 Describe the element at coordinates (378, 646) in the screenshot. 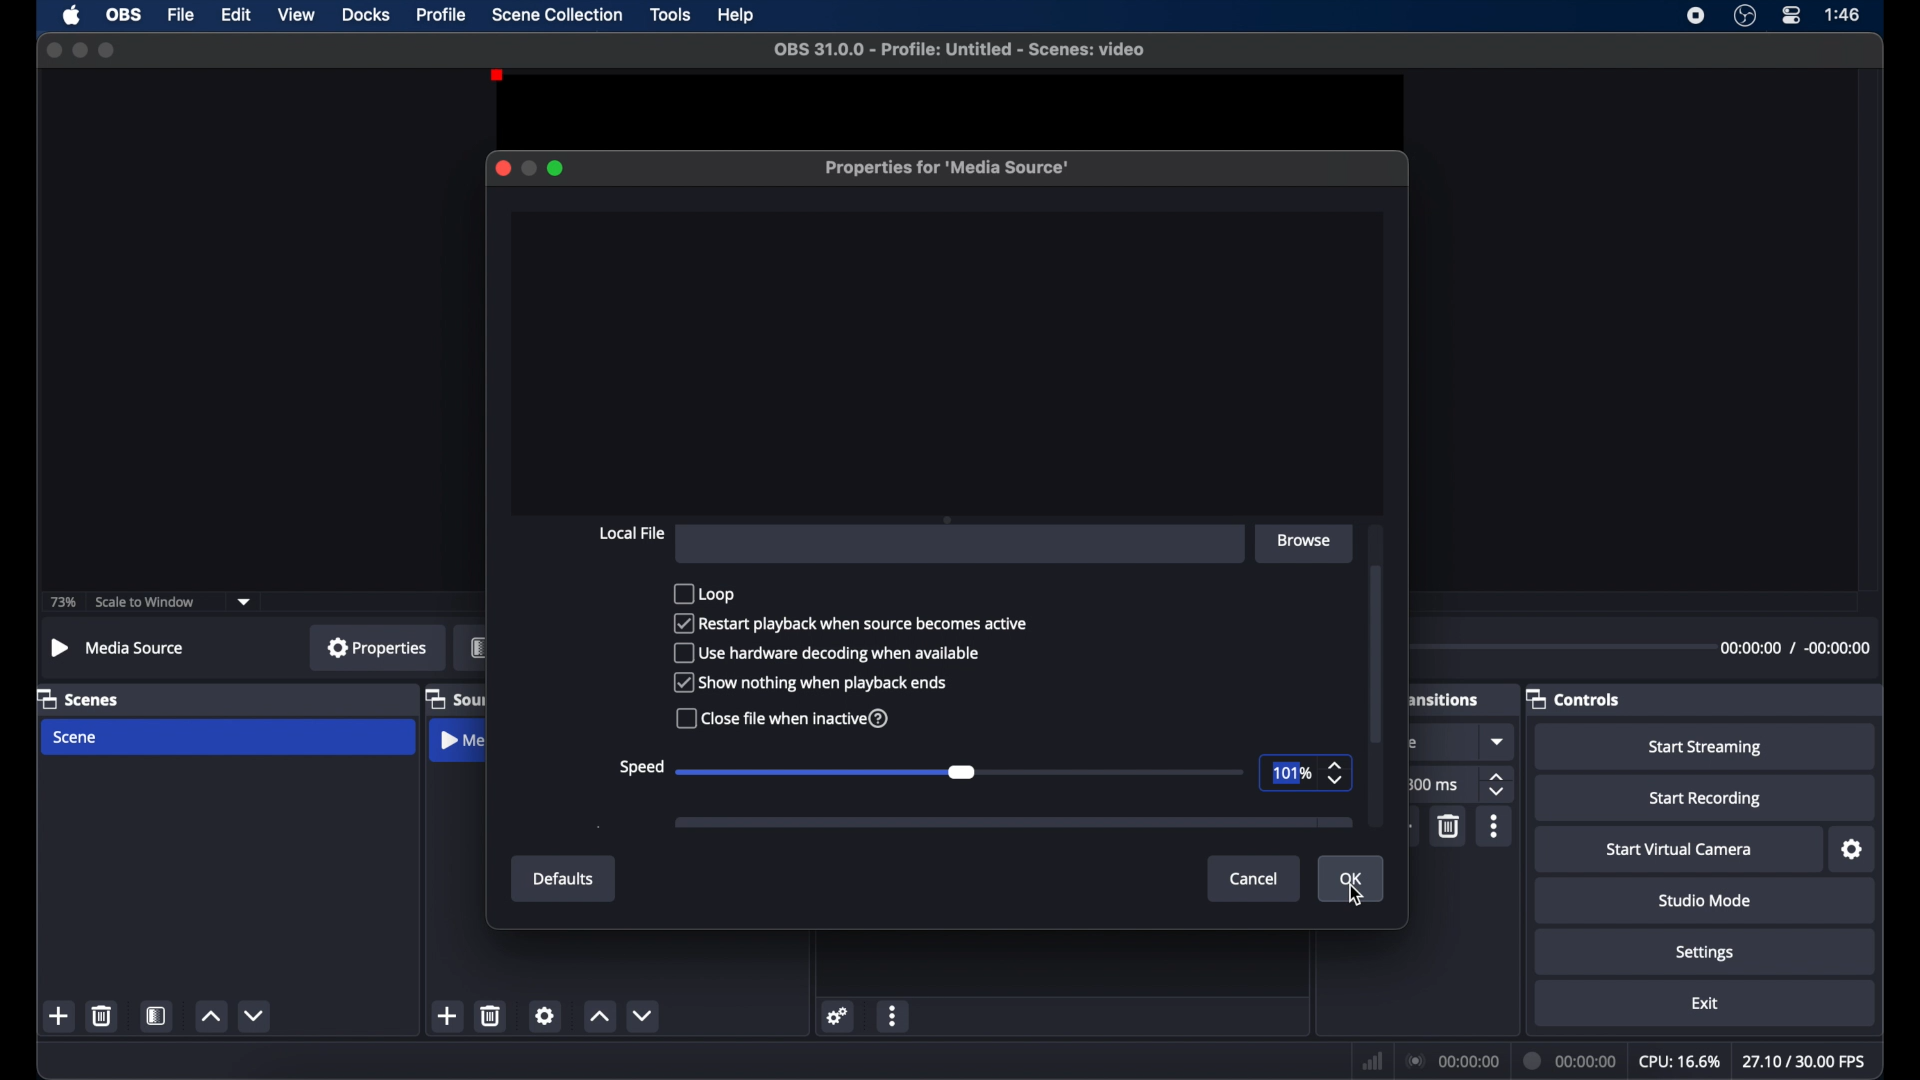

I see `properties` at that location.